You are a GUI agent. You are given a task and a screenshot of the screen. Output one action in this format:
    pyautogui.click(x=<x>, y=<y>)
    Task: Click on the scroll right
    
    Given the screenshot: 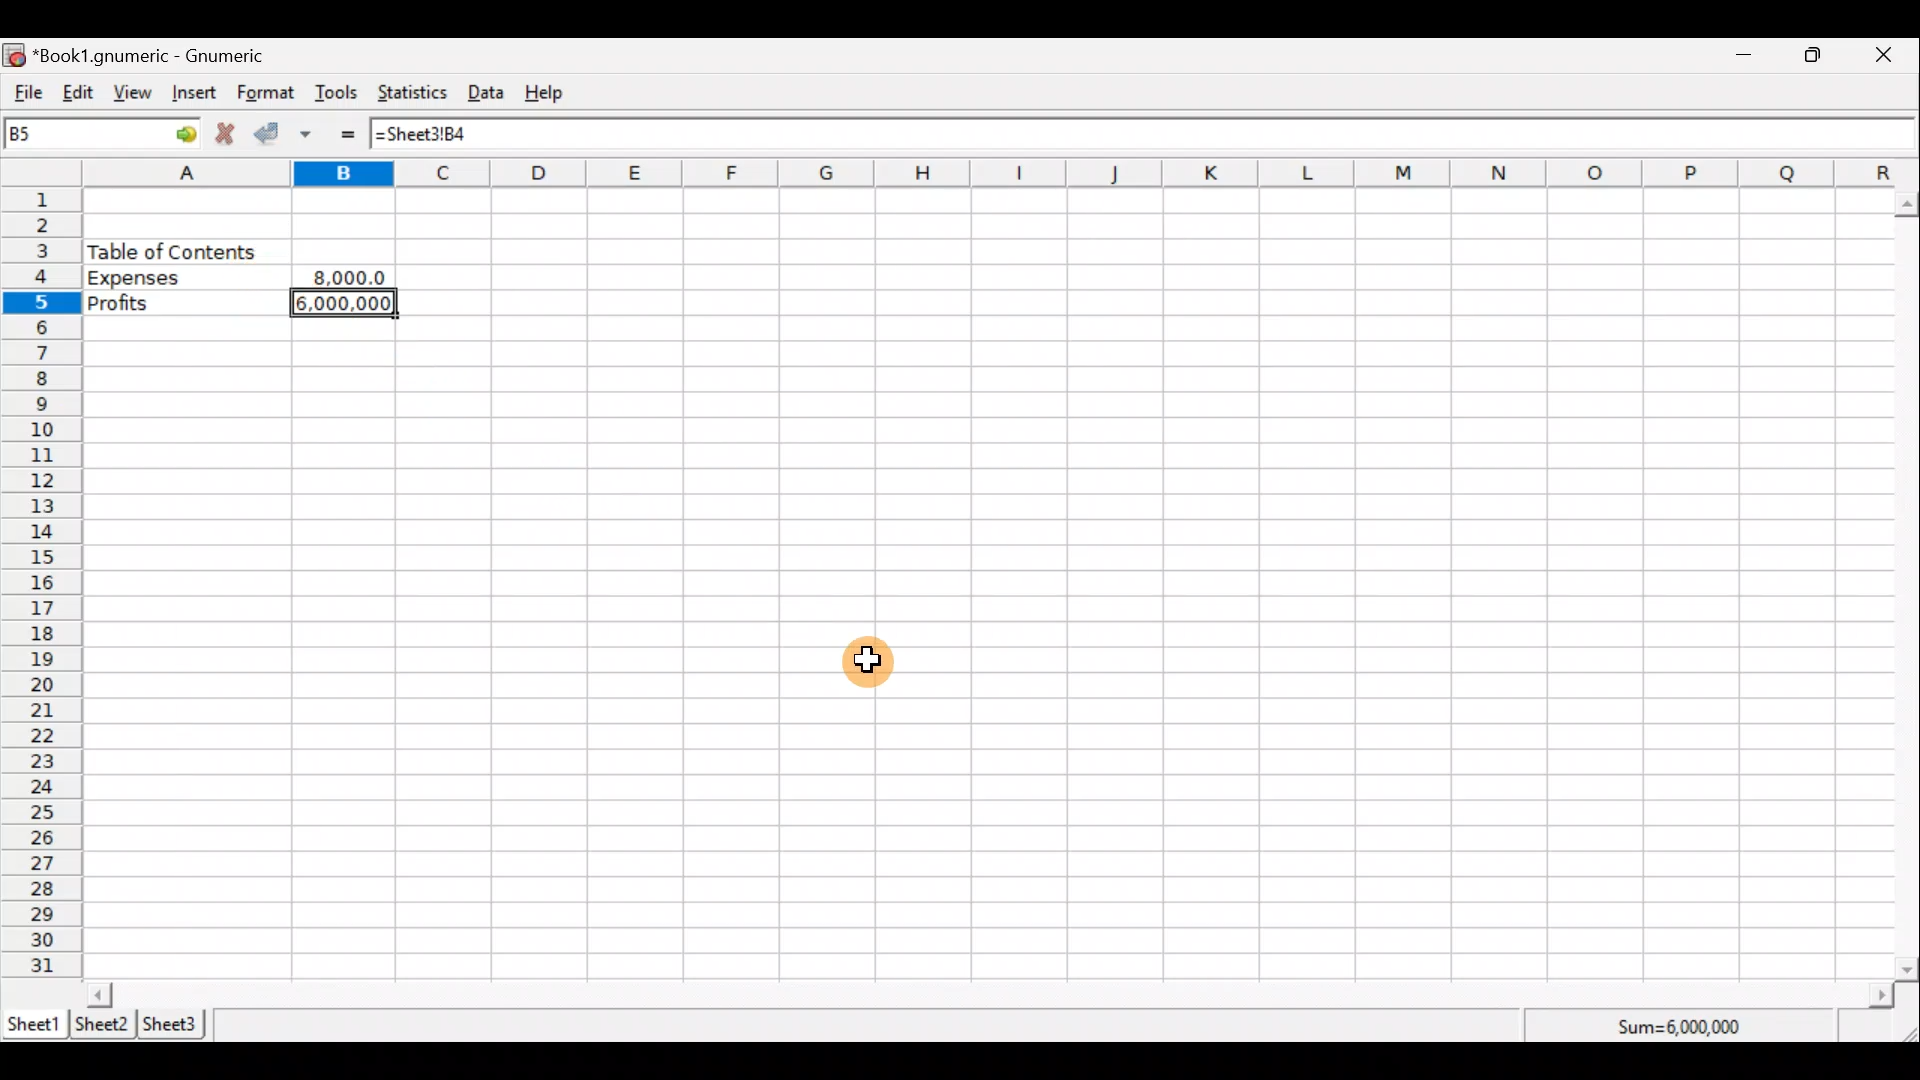 What is the action you would take?
    pyautogui.click(x=1881, y=996)
    